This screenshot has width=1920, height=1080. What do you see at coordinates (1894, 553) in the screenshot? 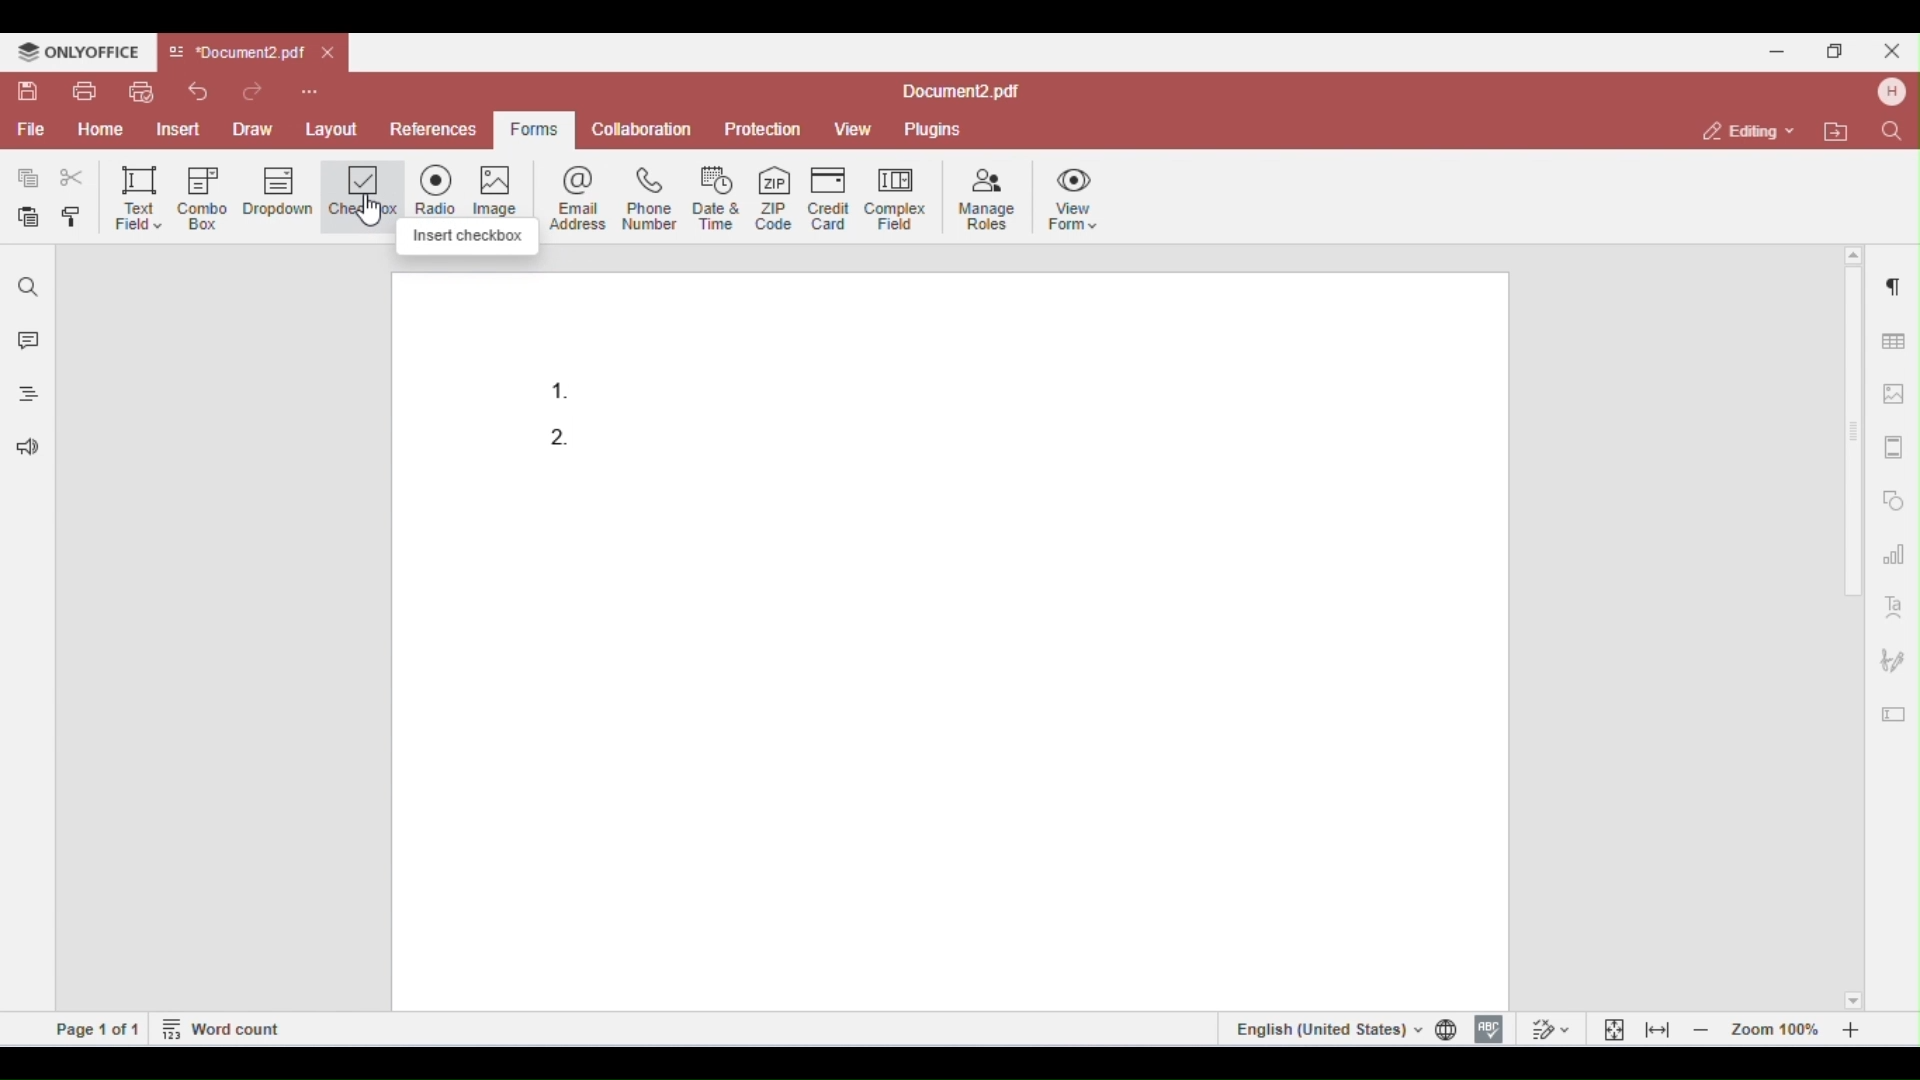
I see `chart settings` at bounding box center [1894, 553].